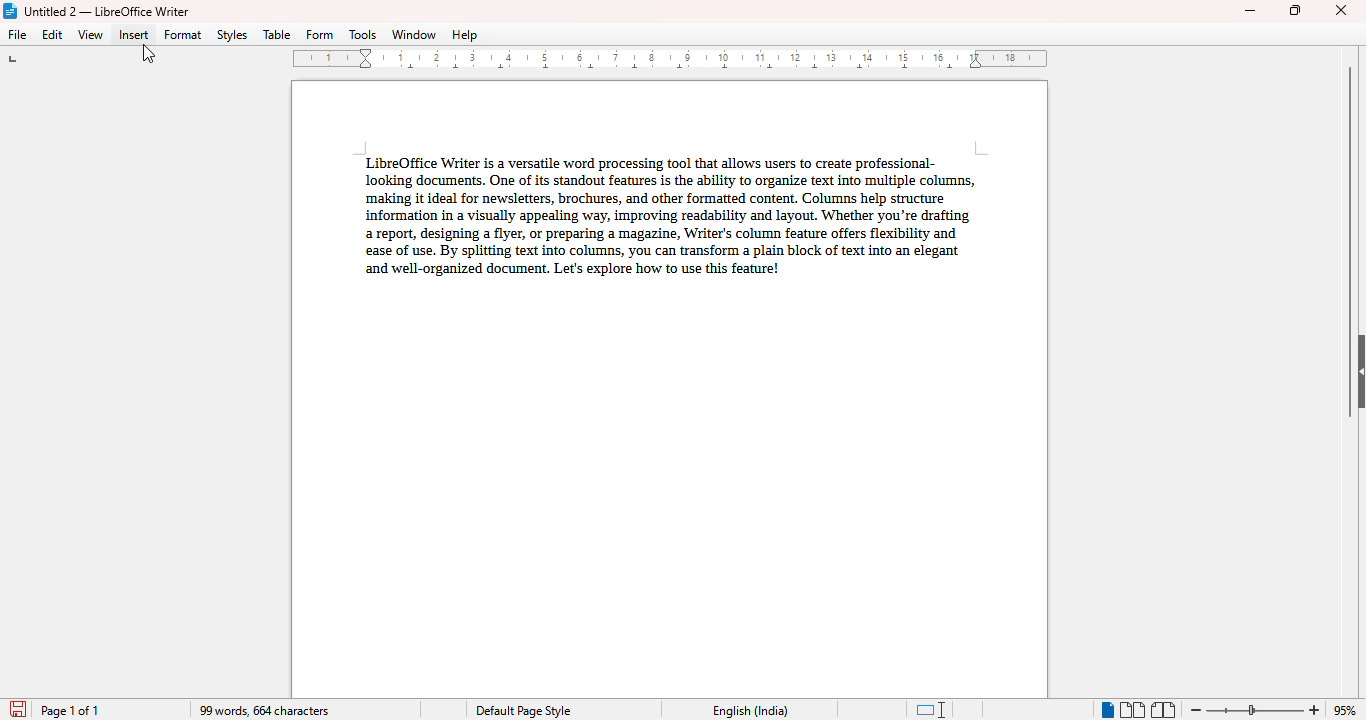  I want to click on Untitled 2 -- LibreOffice Writer, so click(109, 11).